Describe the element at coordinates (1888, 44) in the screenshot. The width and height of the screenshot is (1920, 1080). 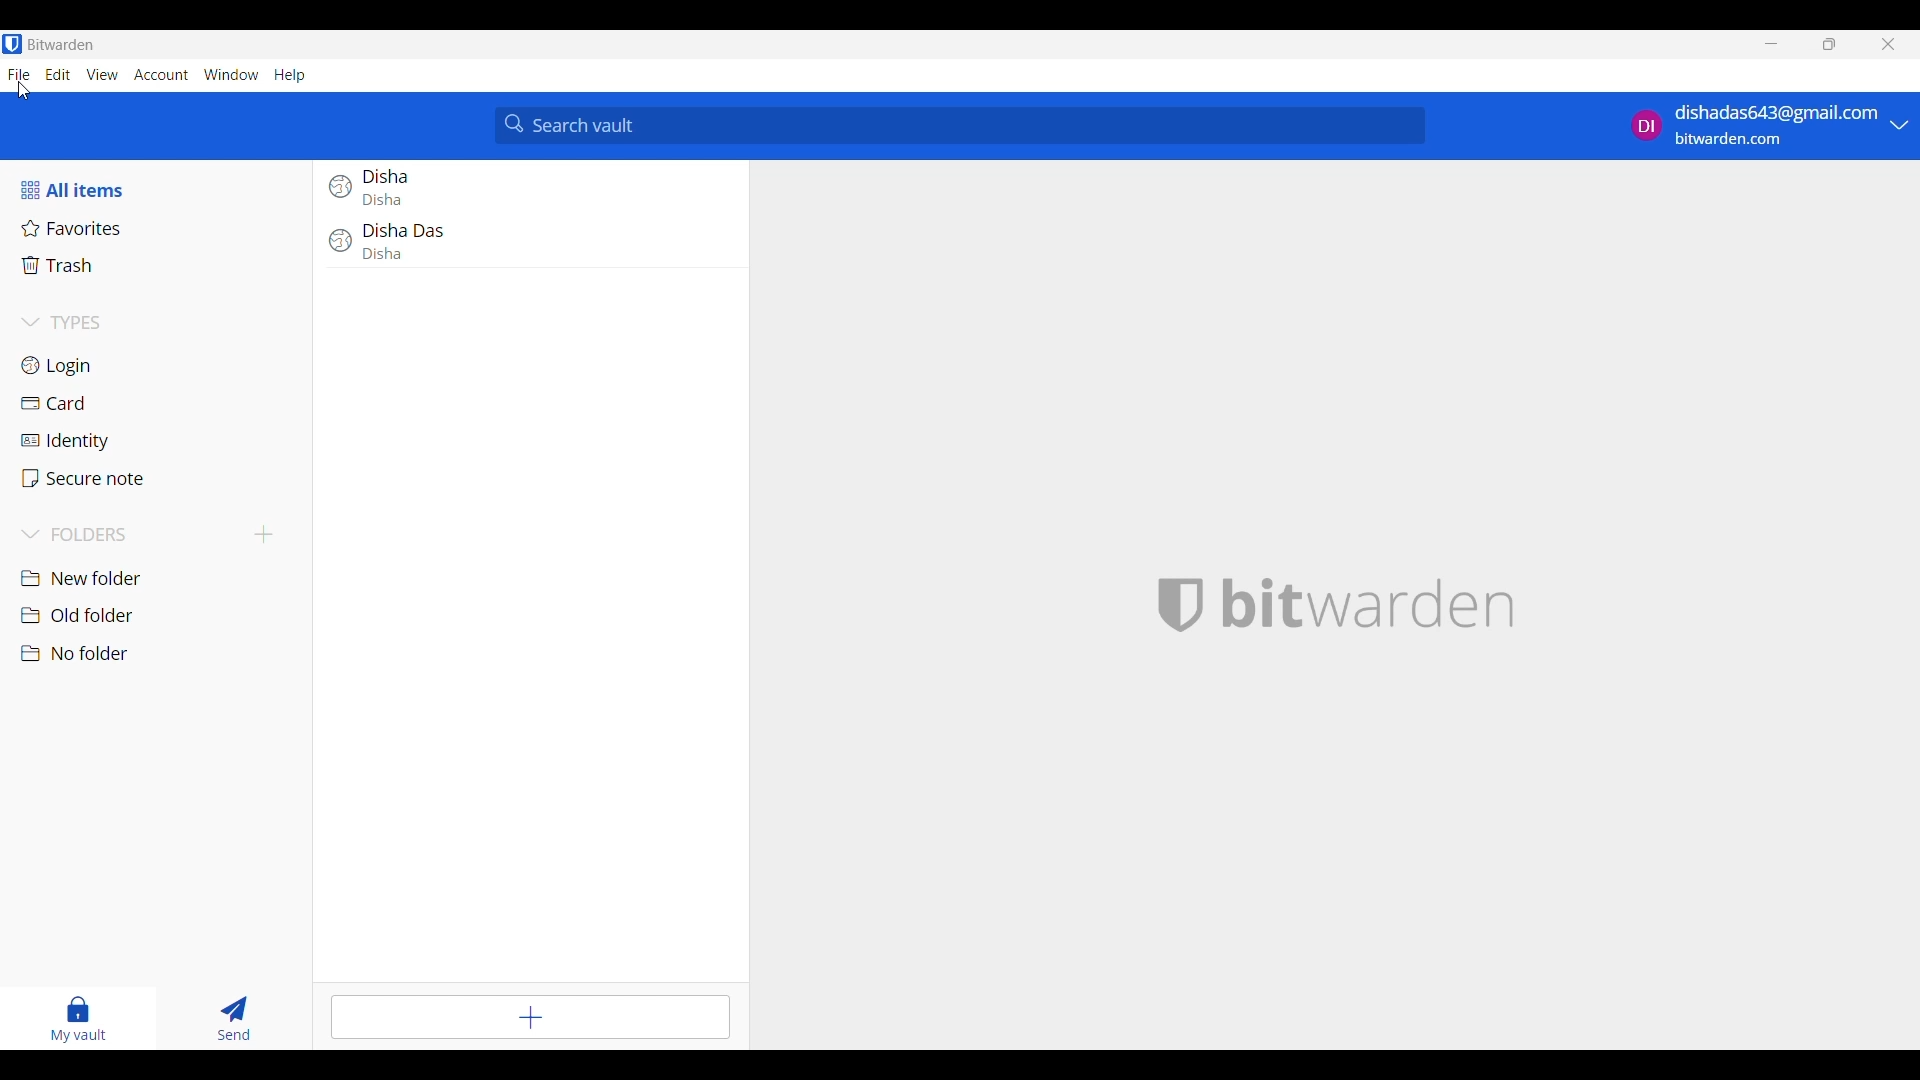
I see `Close interface` at that location.